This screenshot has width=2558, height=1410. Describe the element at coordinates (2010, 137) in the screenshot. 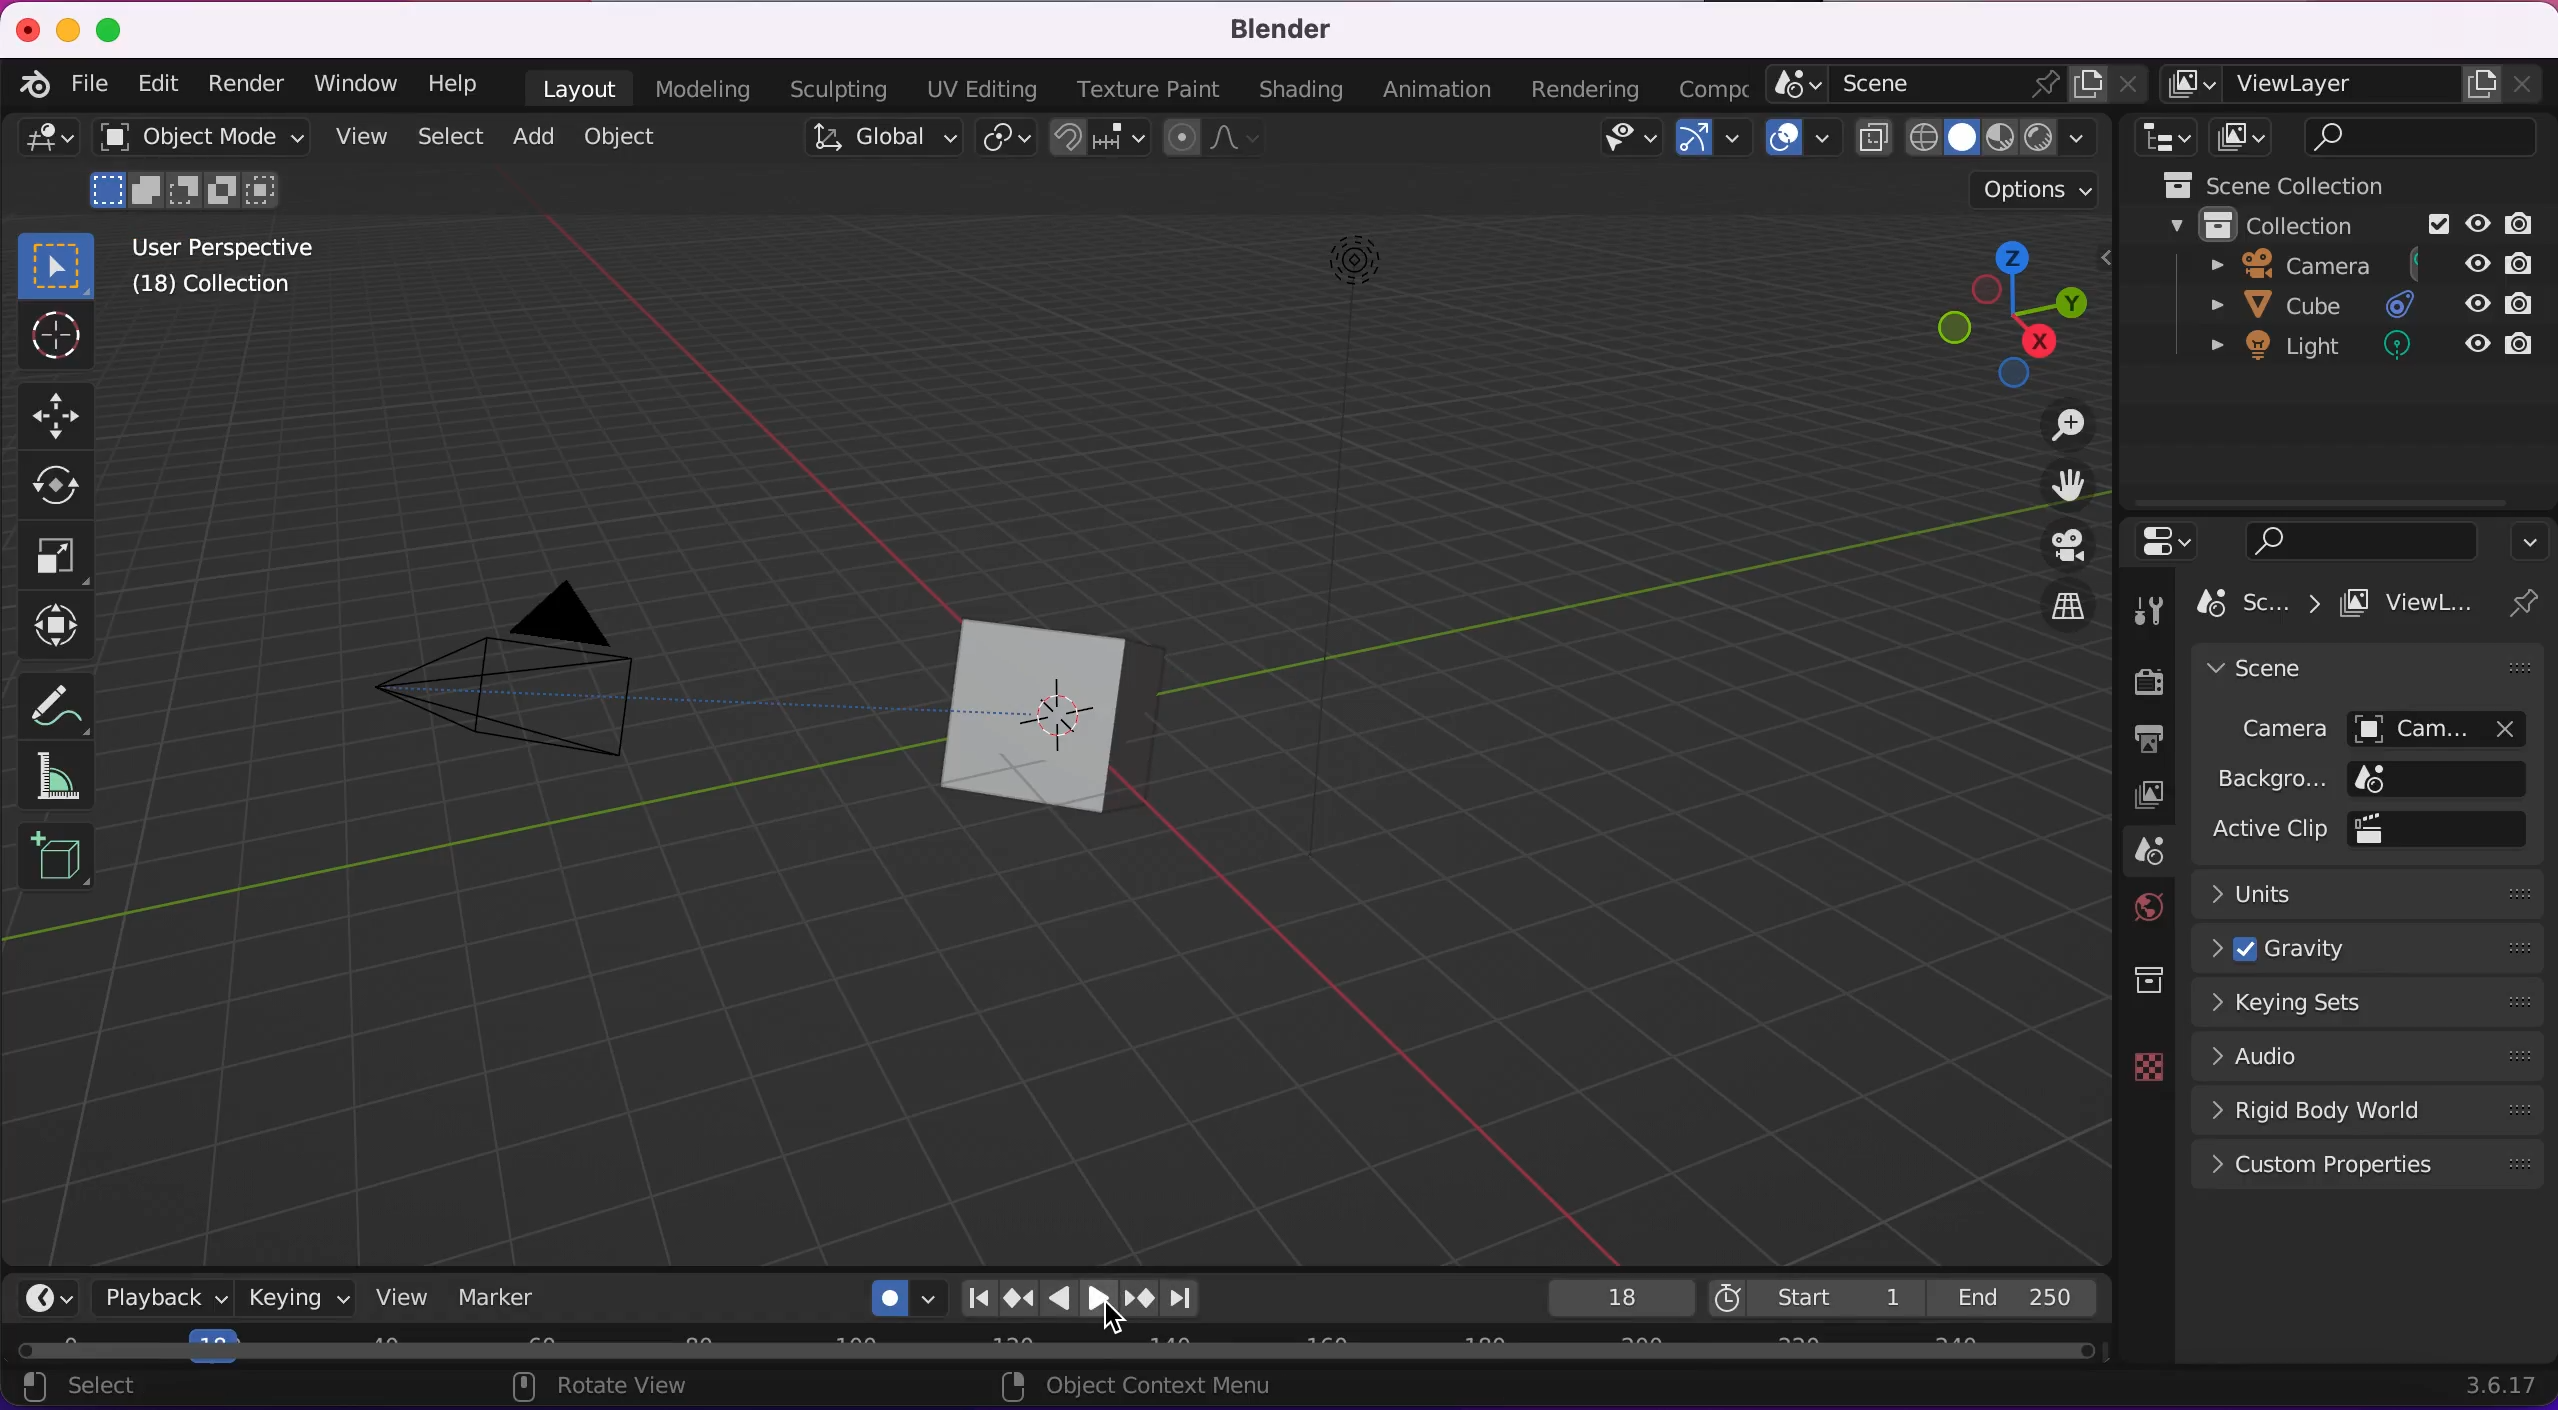

I see `shading` at that location.